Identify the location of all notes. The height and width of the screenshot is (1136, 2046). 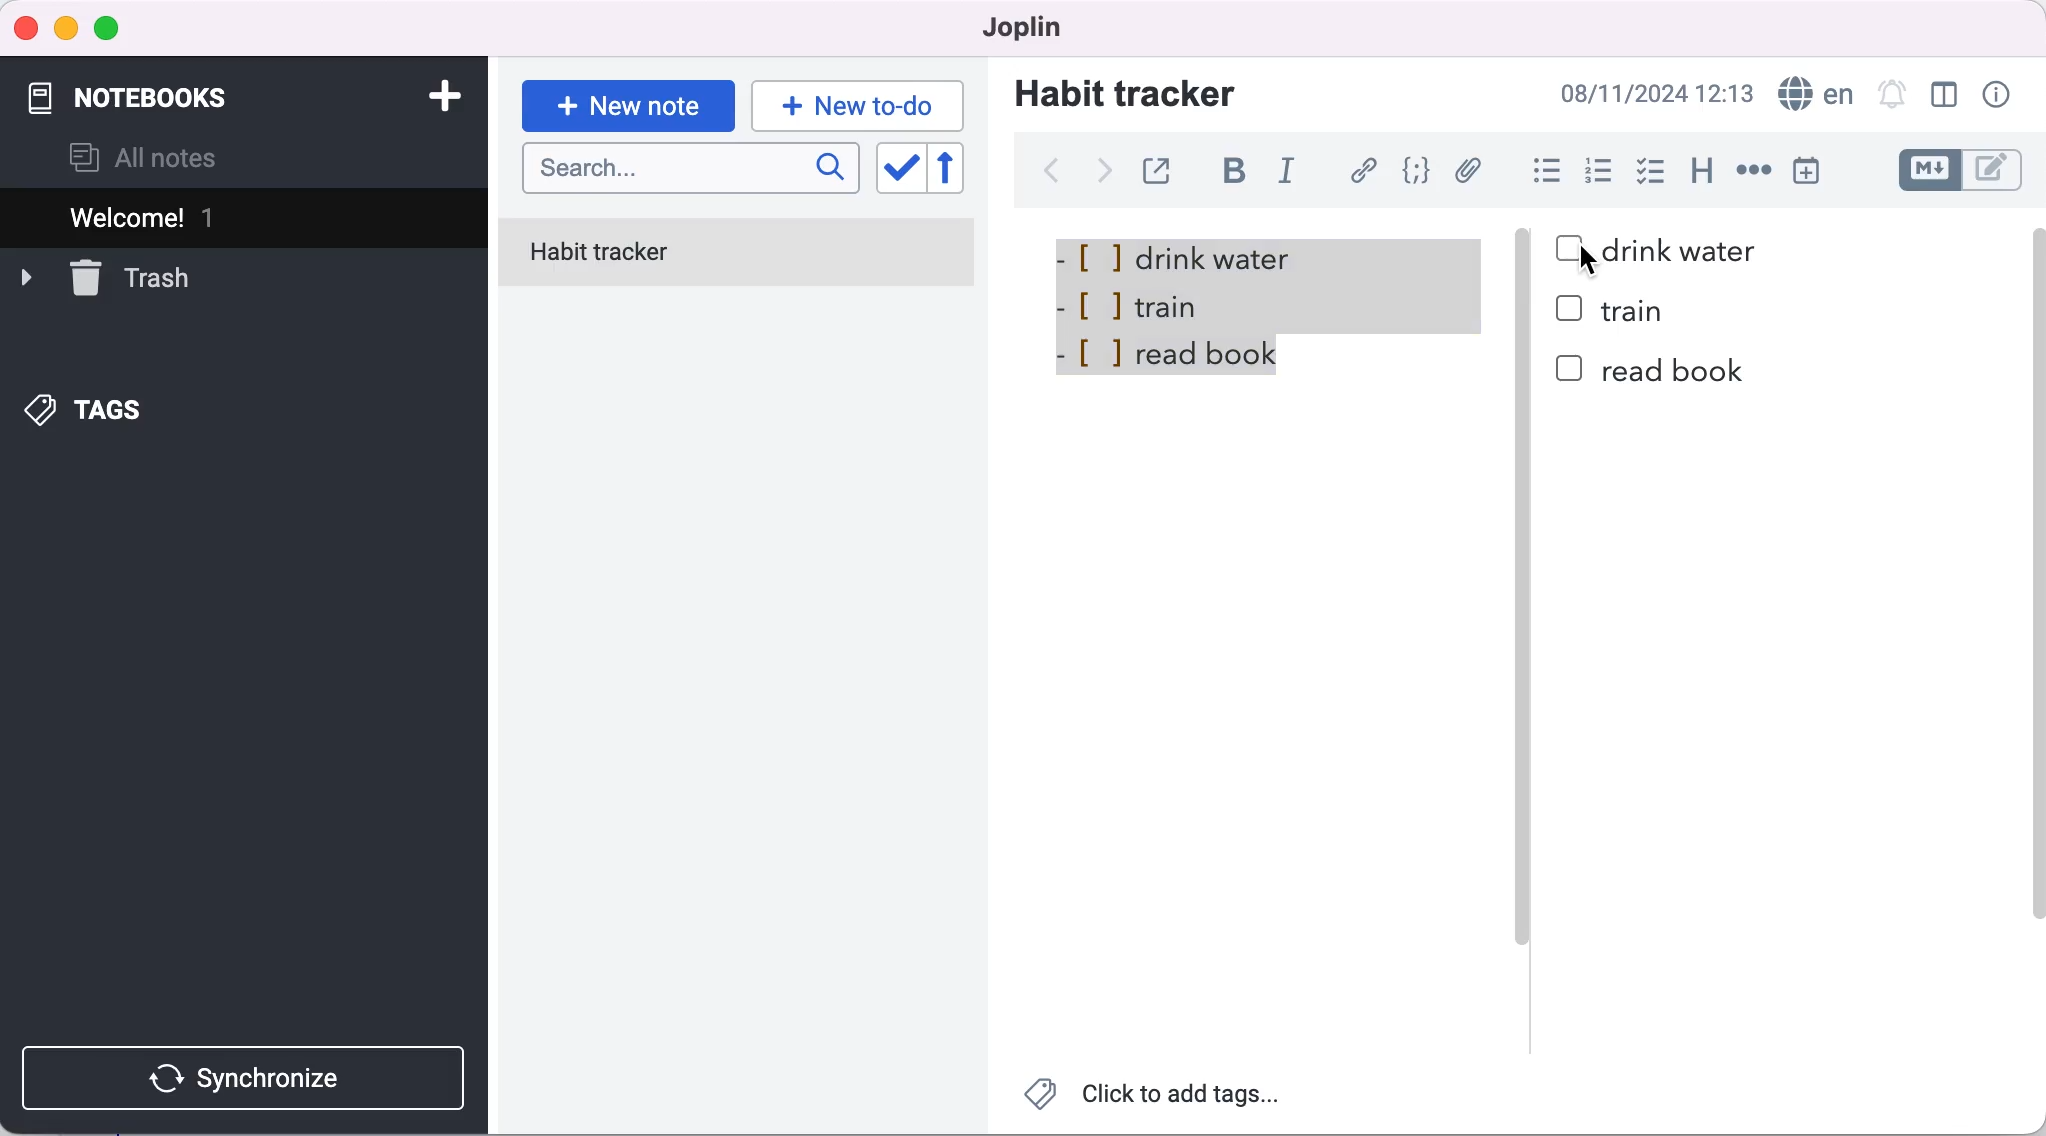
(144, 158).